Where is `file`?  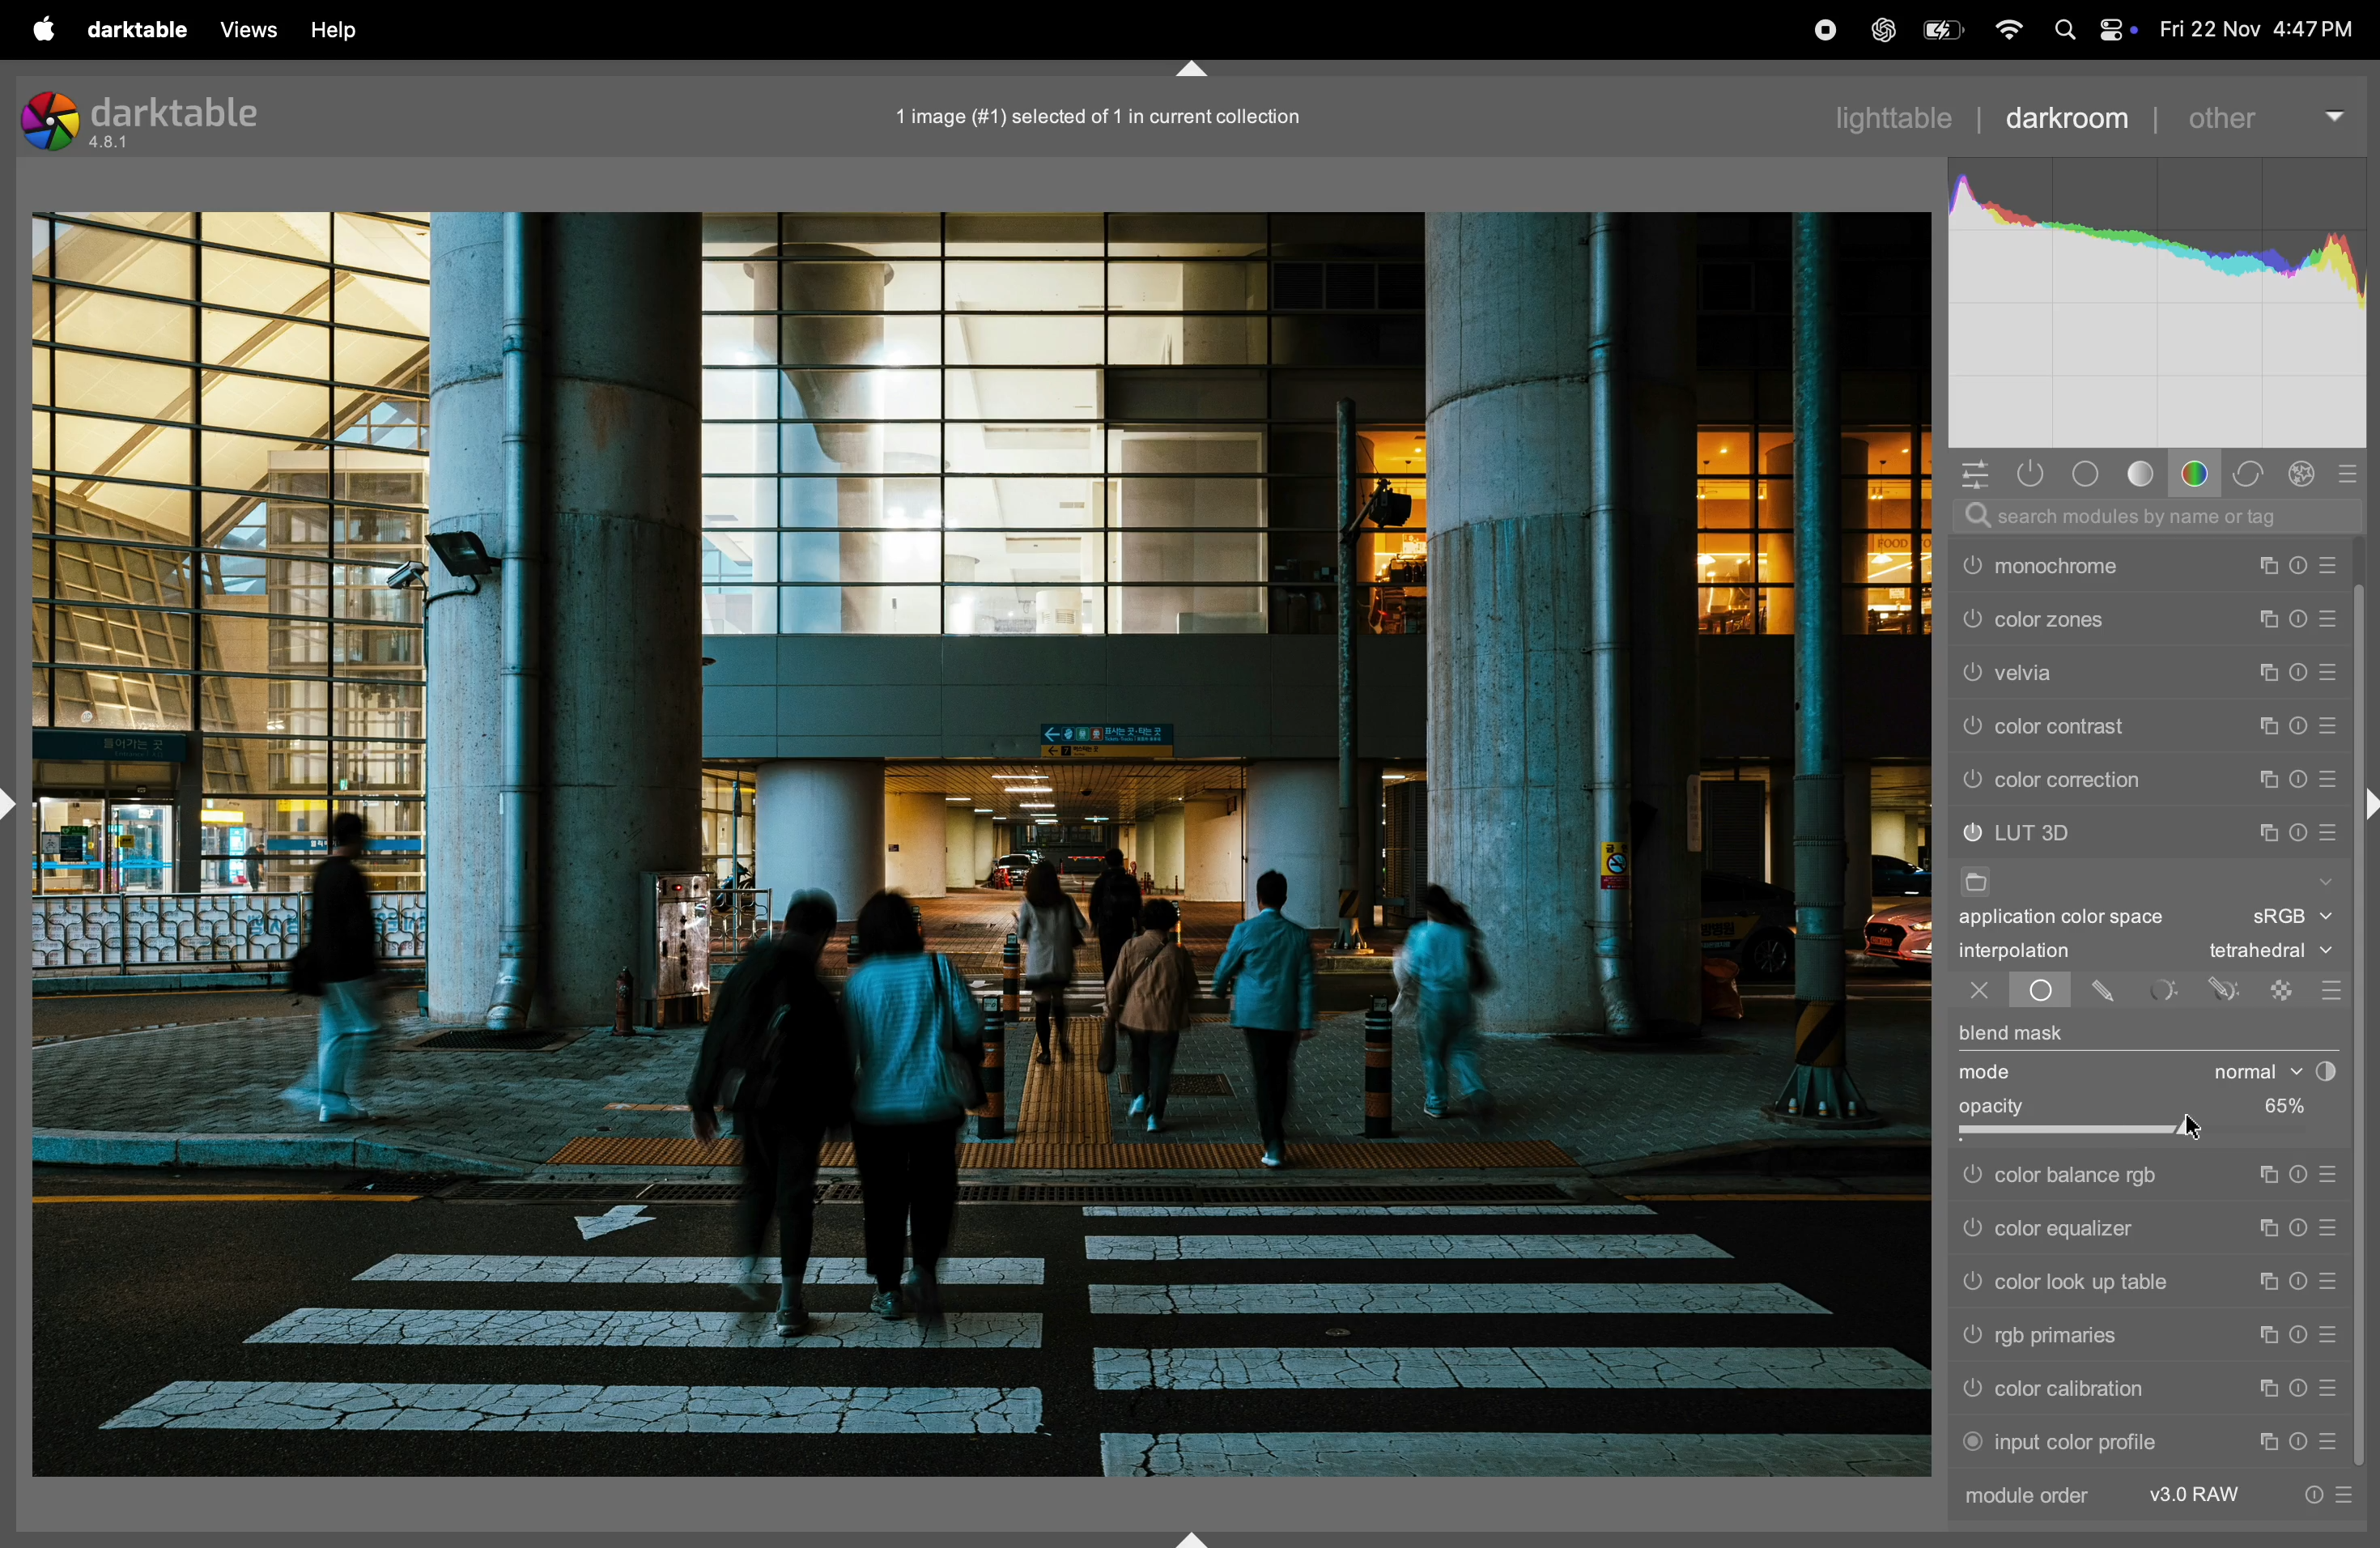
file is located at coordinates (1982, 881).